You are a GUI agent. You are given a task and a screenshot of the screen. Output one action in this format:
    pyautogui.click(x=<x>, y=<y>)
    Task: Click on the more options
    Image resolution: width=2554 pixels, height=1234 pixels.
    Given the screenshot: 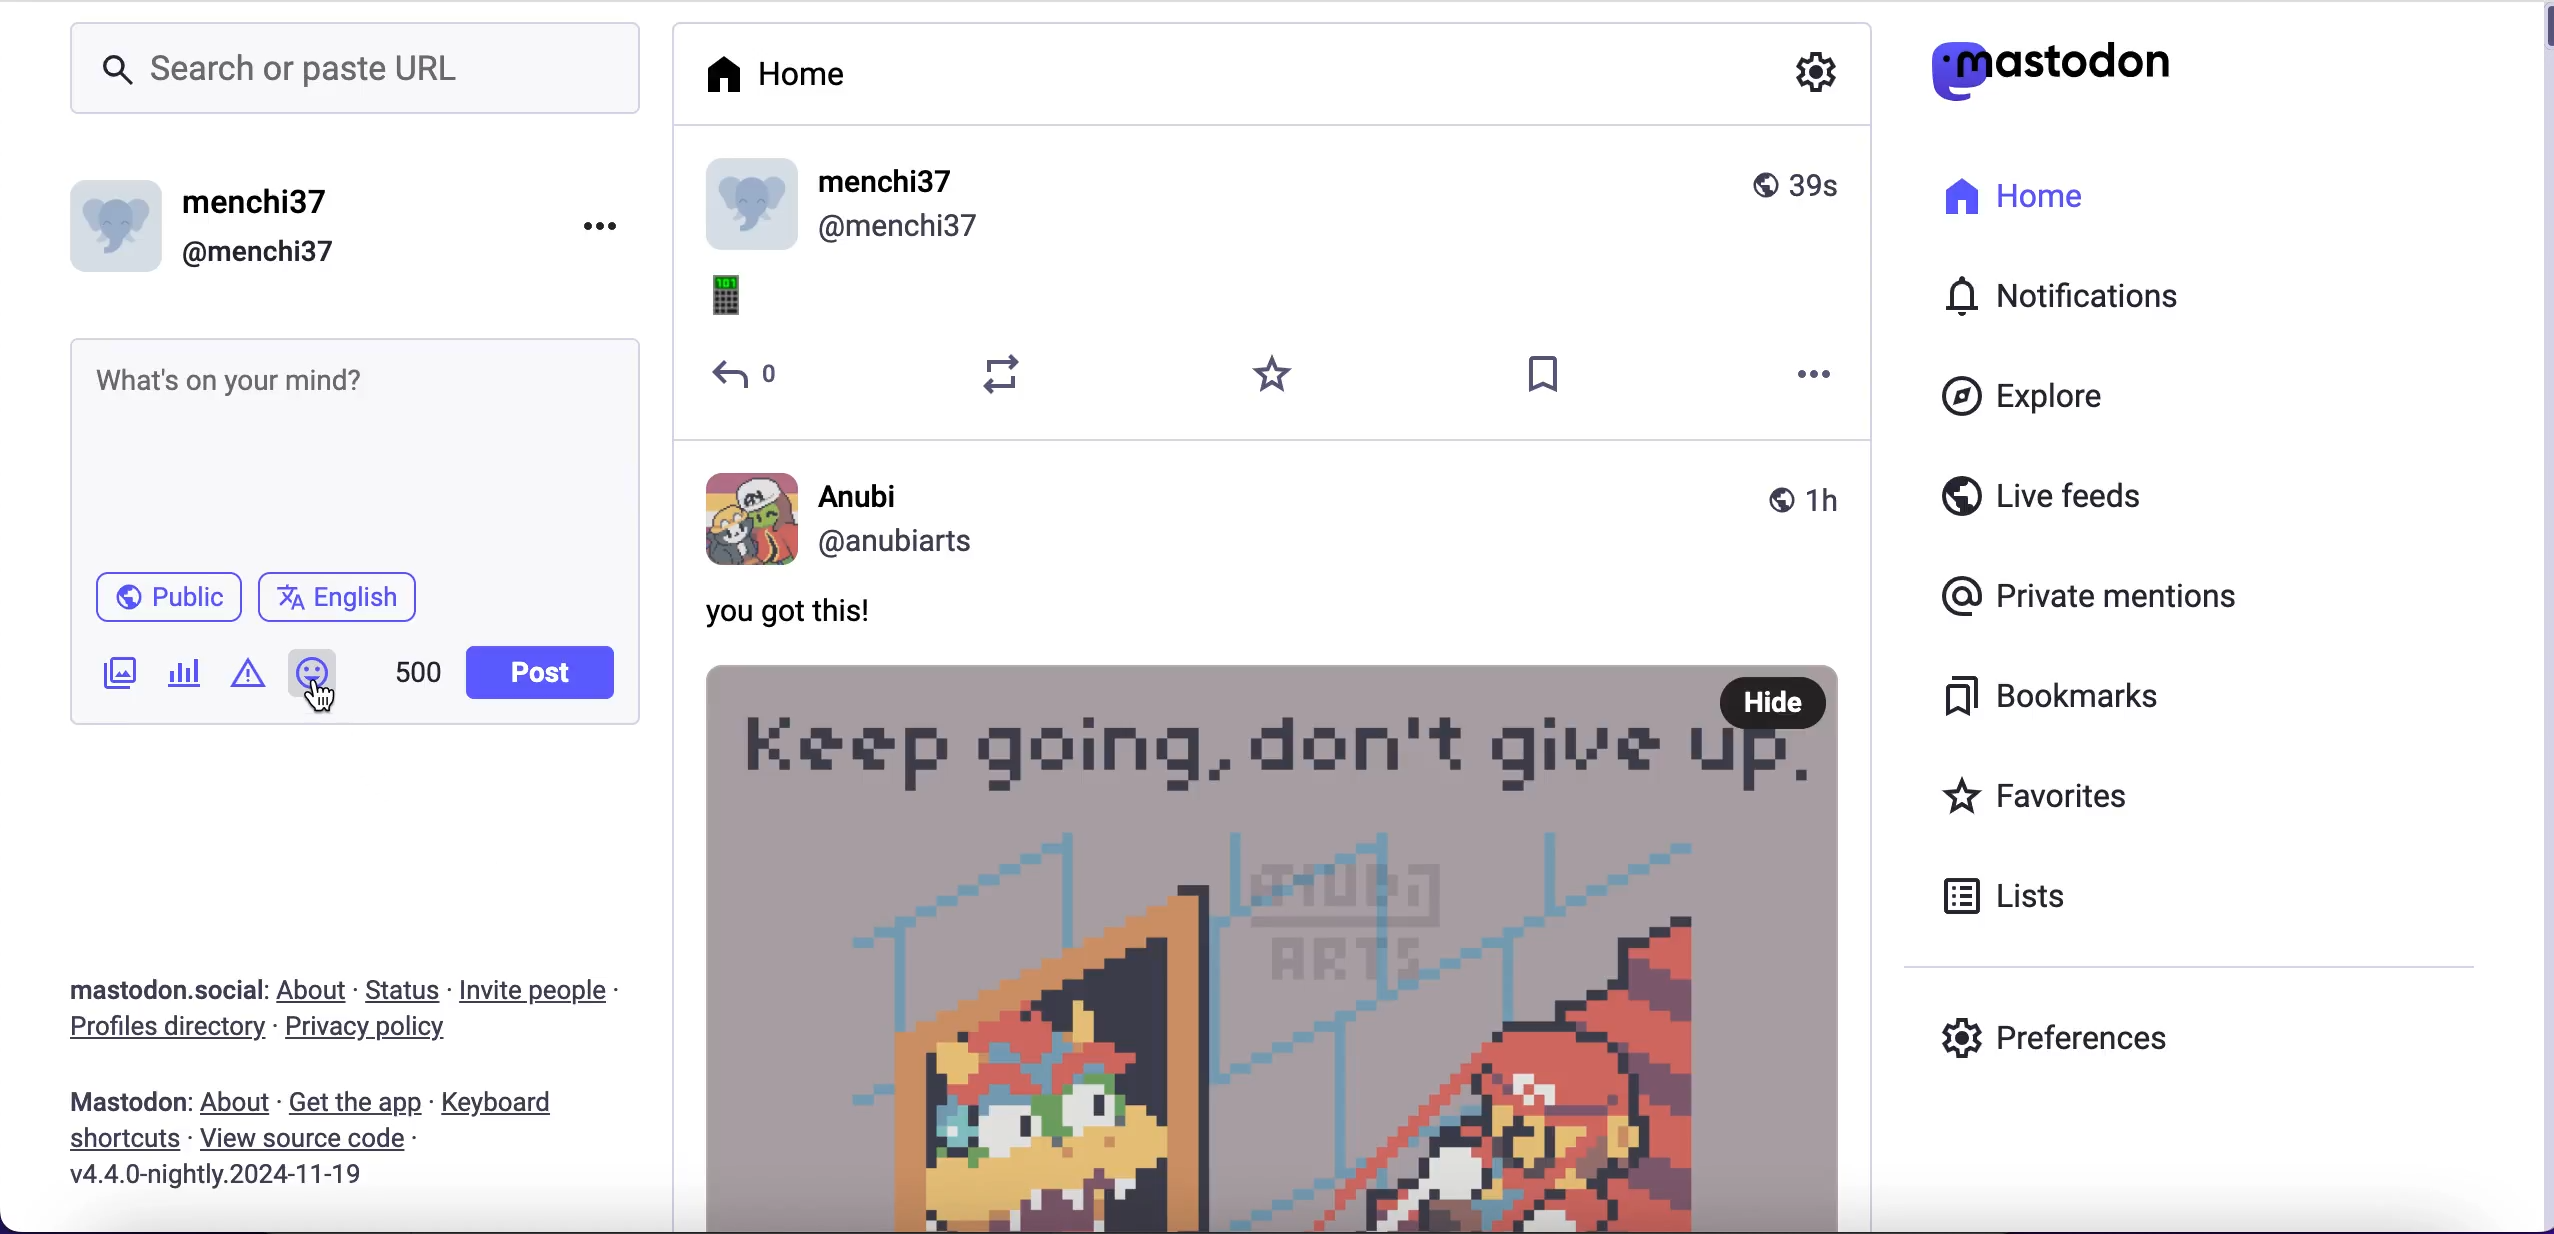 What is the action you would take?
    pyautogui.click(x=1817, y=376)
    